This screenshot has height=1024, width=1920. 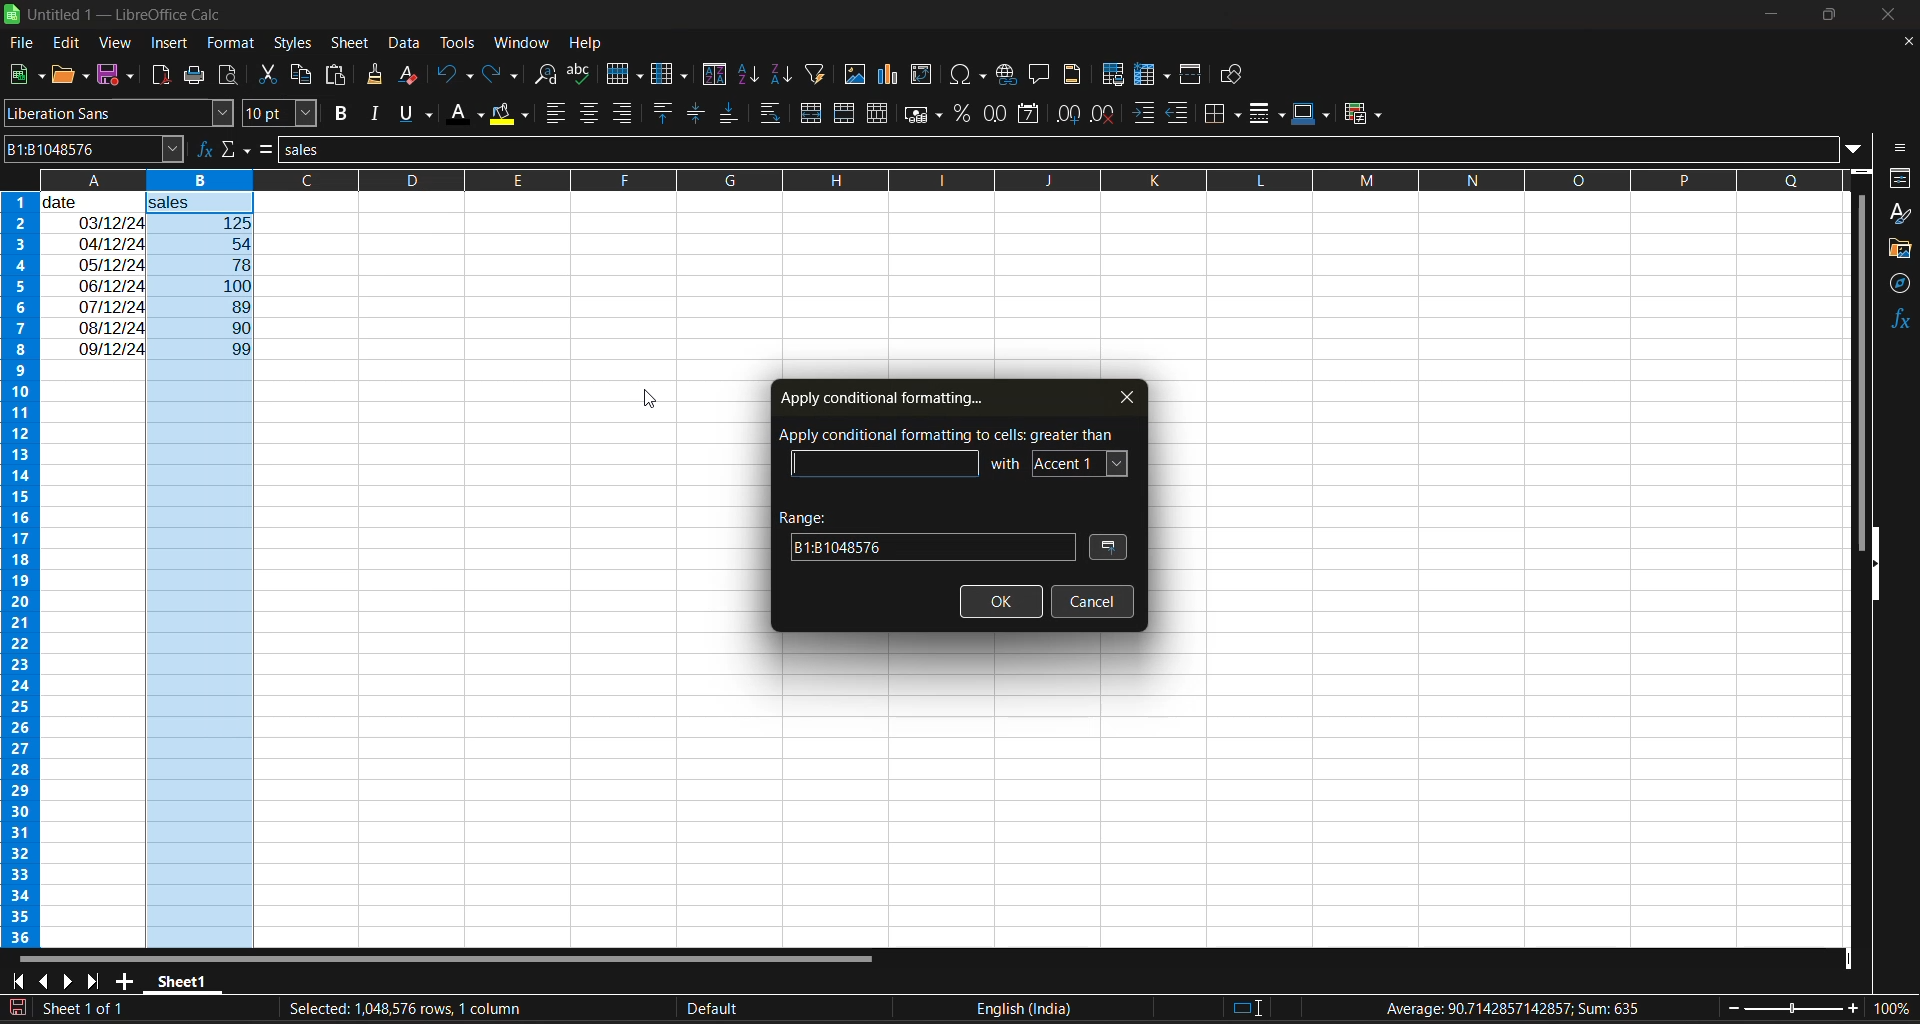 I want to click on align left, so click(x=556, y=114).